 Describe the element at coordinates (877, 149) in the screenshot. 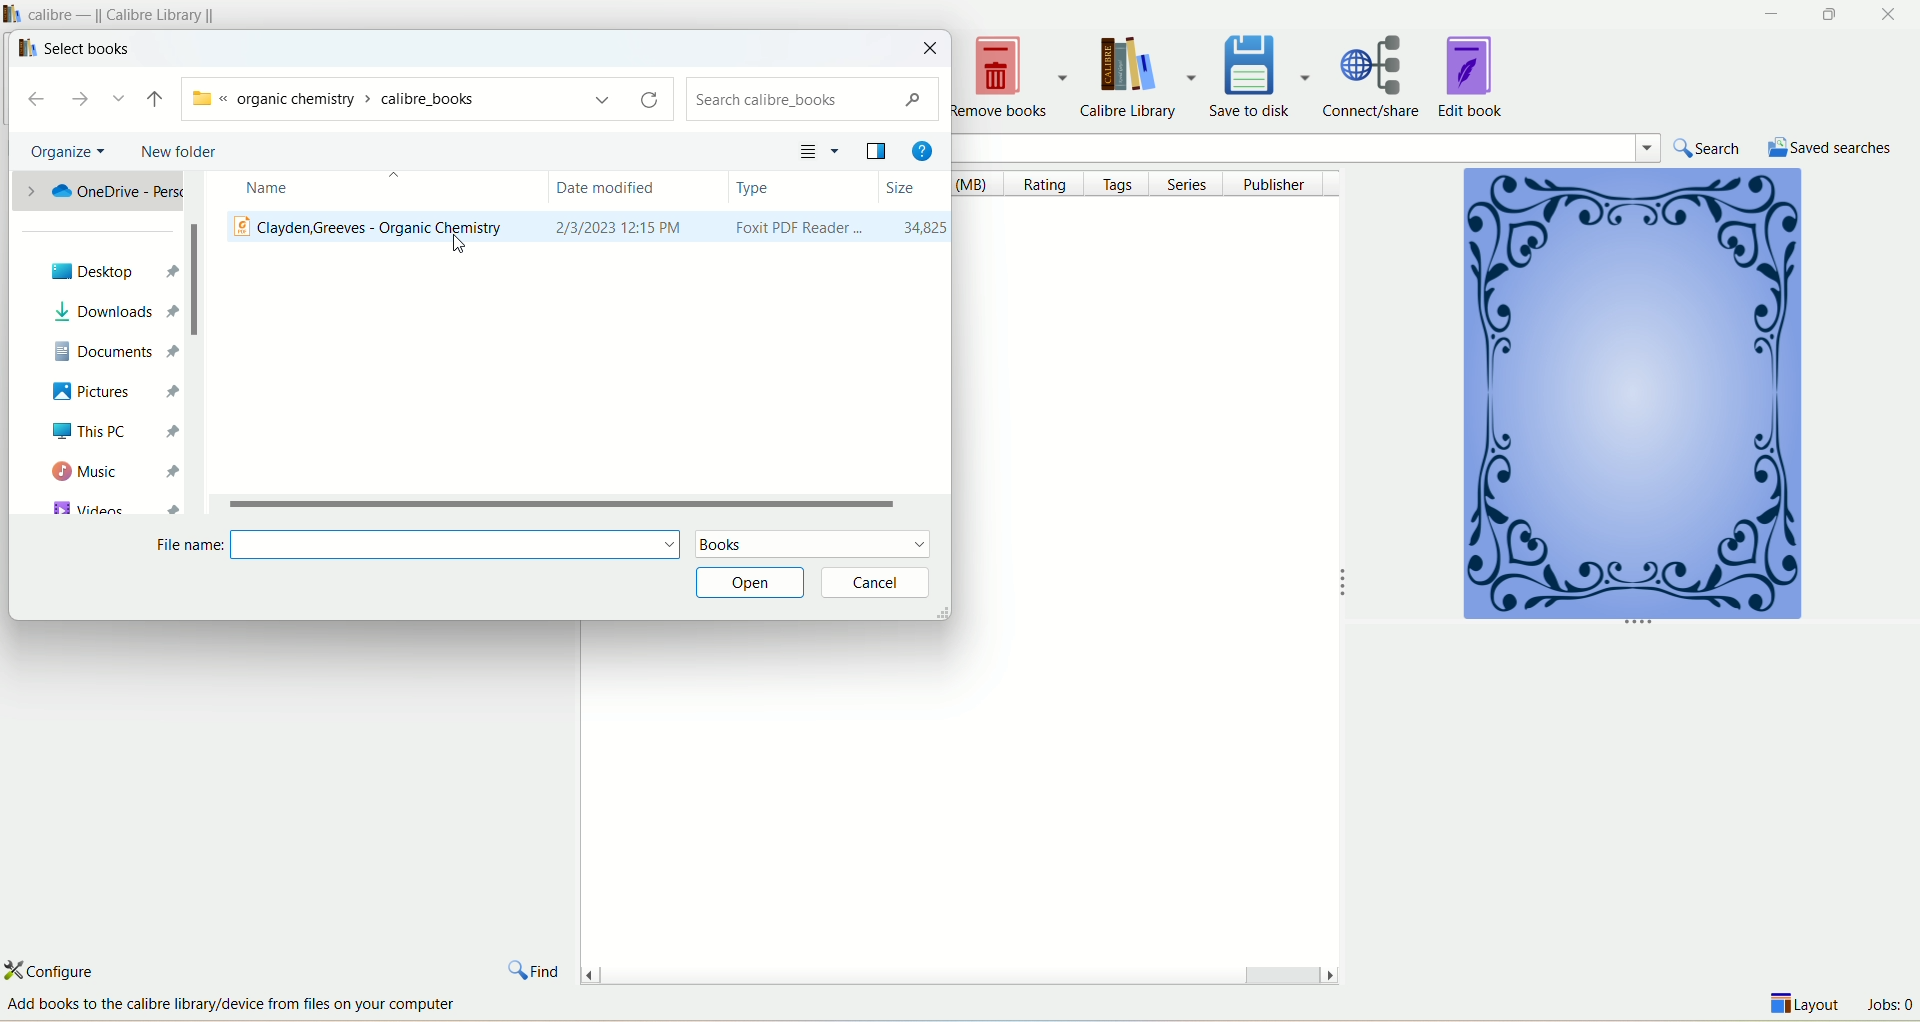

I see `preview` at that location.